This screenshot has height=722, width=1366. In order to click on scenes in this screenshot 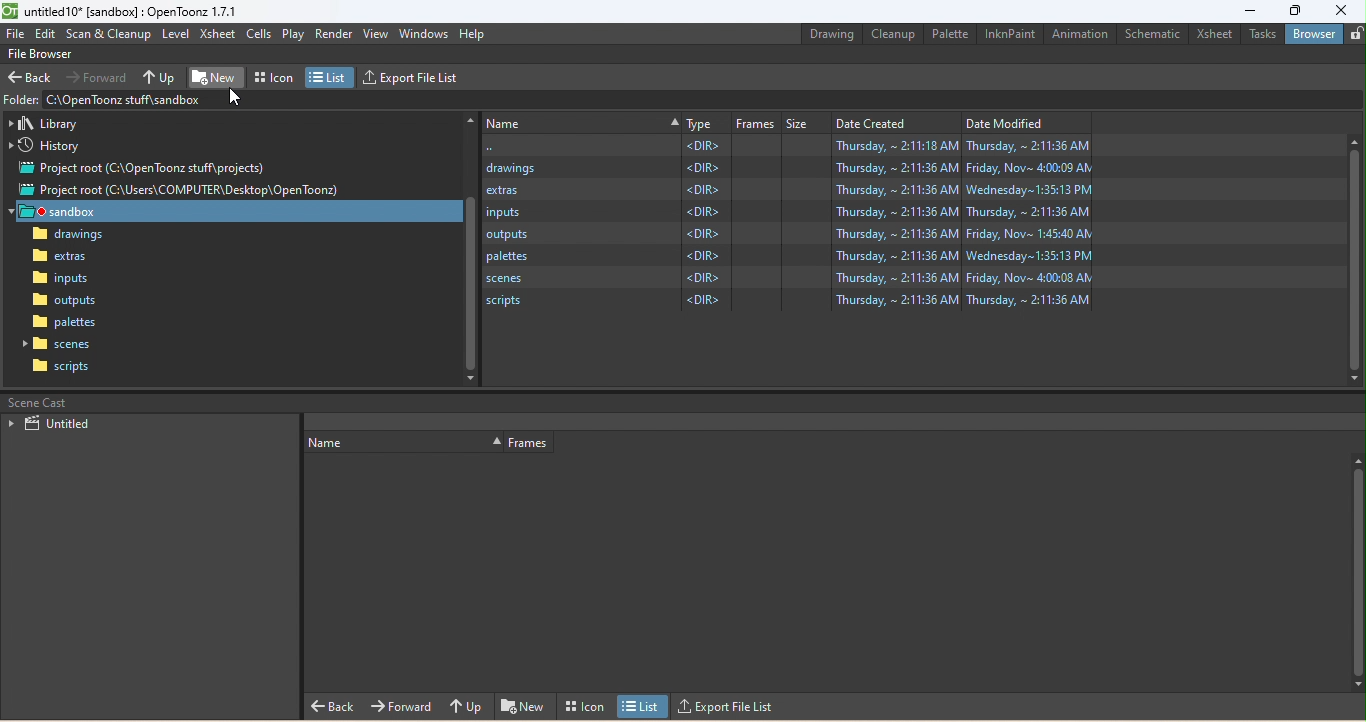, I will do `click(60, 345)`.